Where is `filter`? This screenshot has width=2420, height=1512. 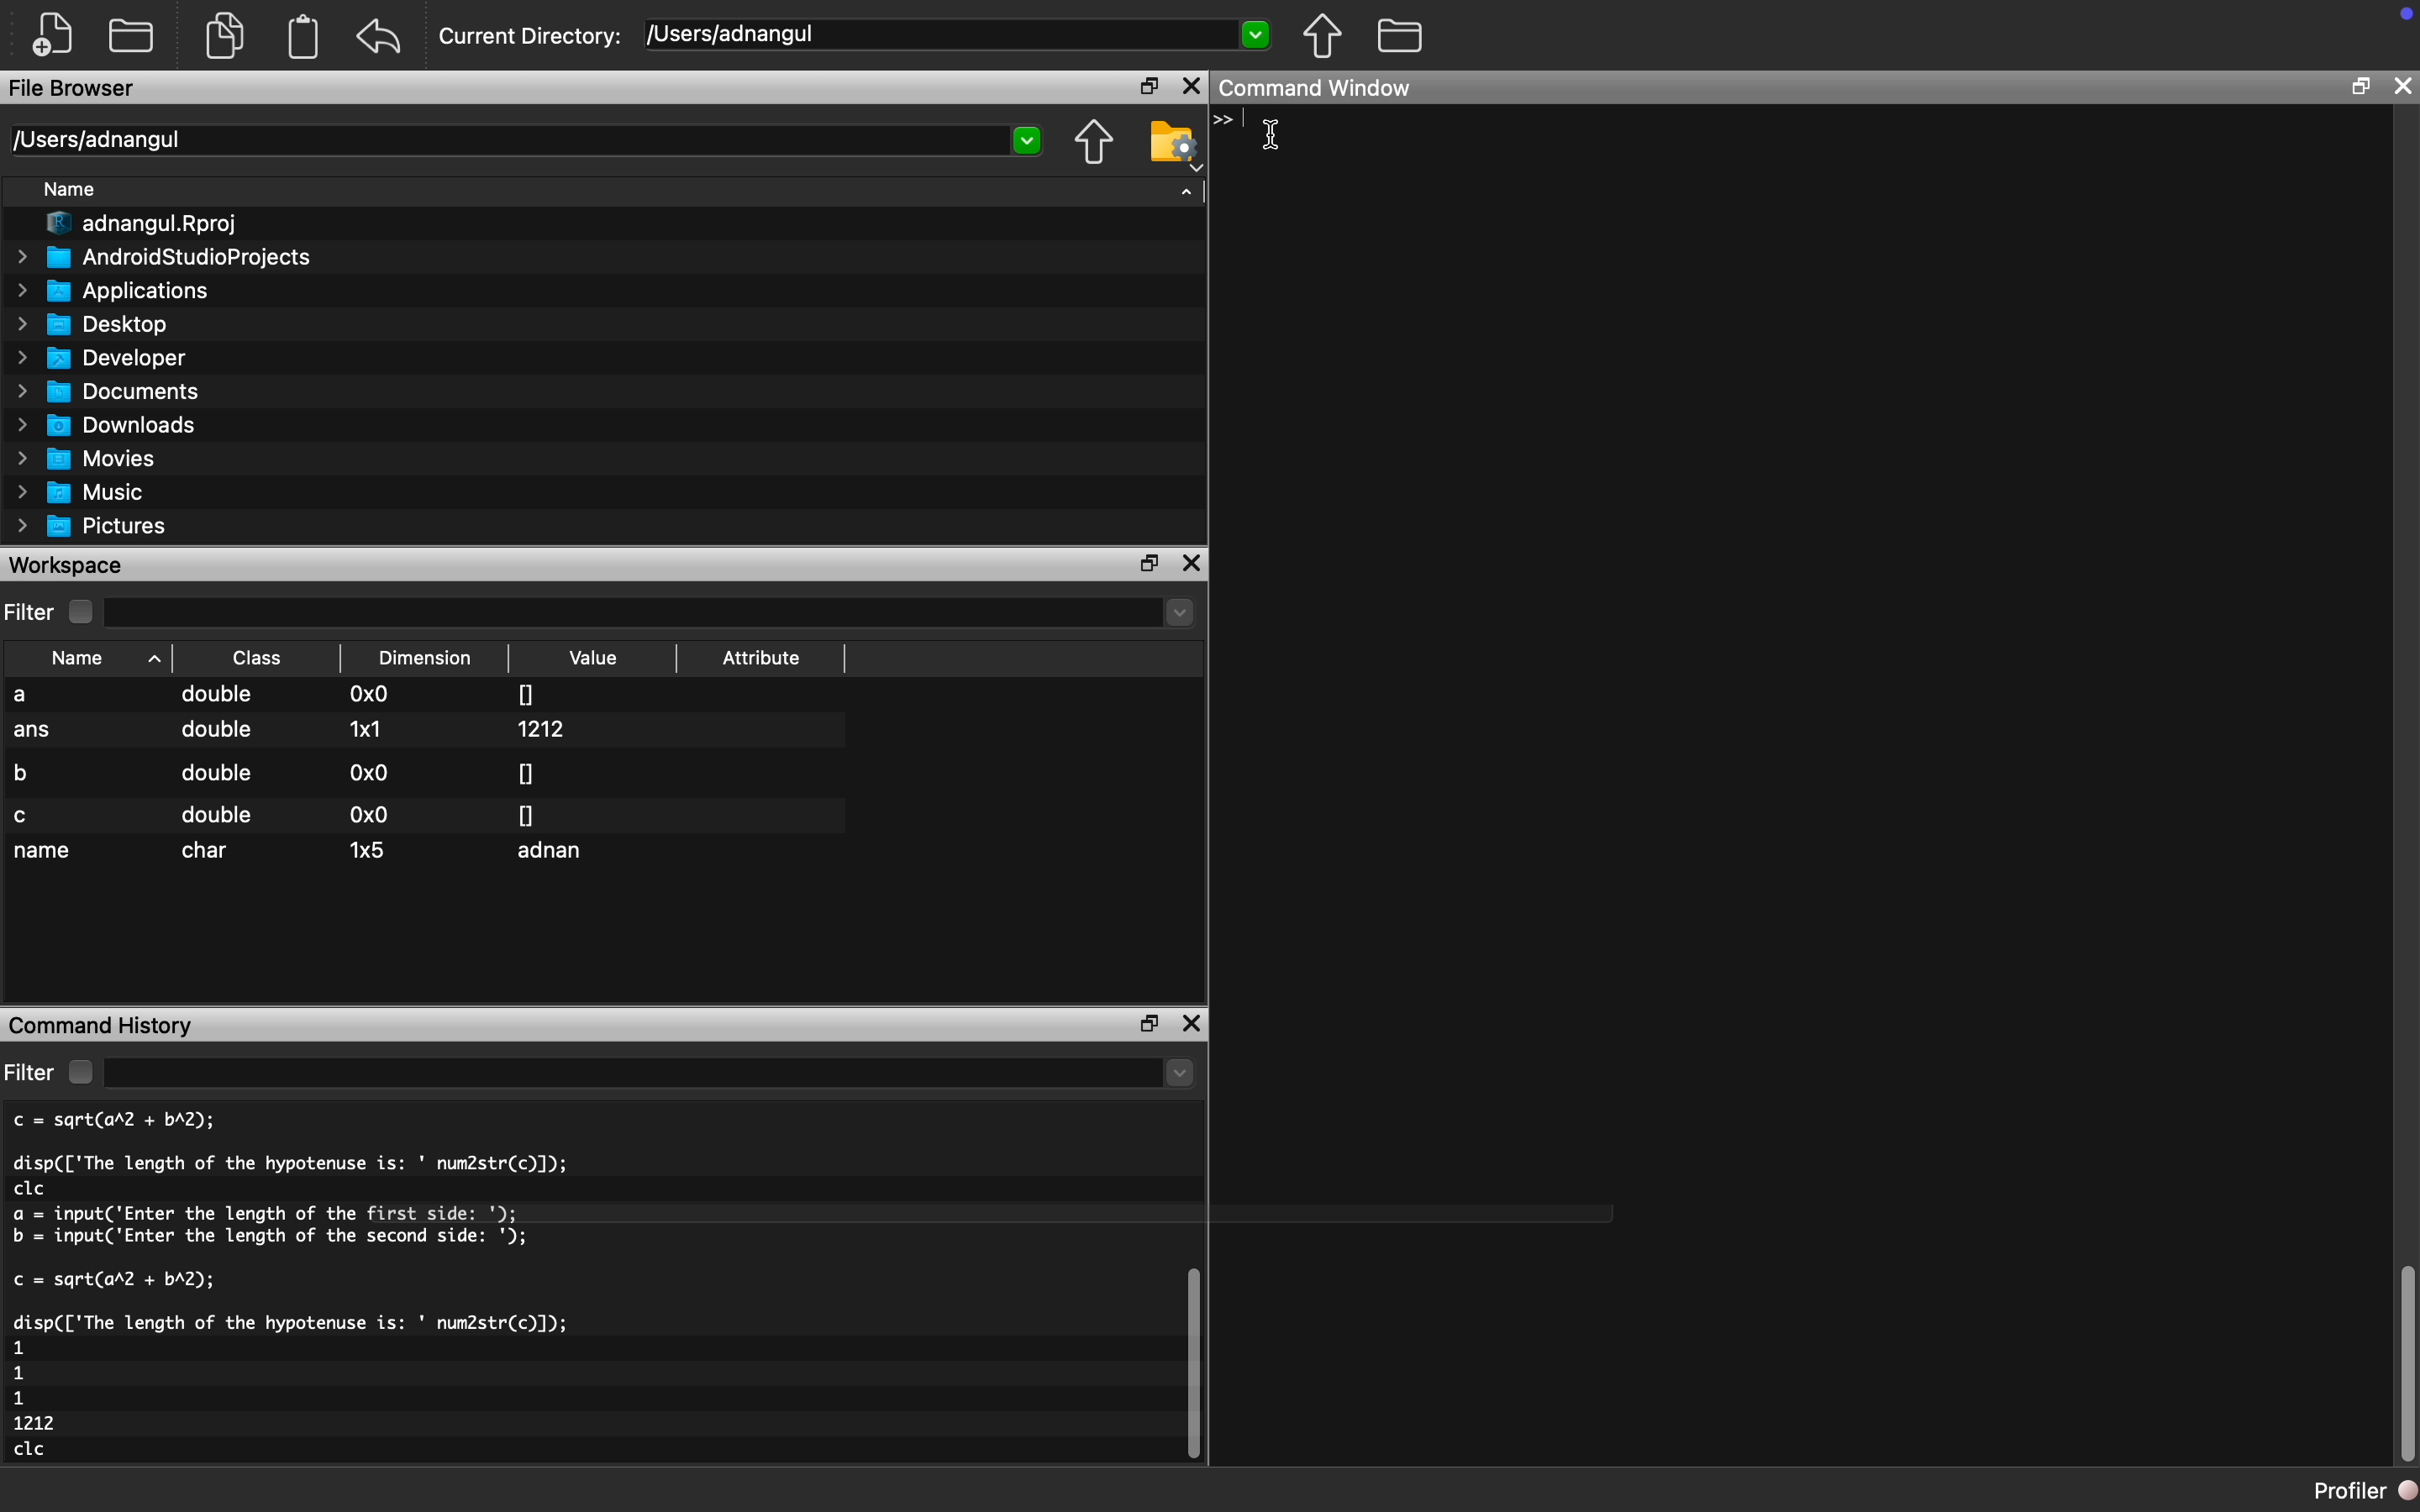
filter is located at coordinates (30, 1072).